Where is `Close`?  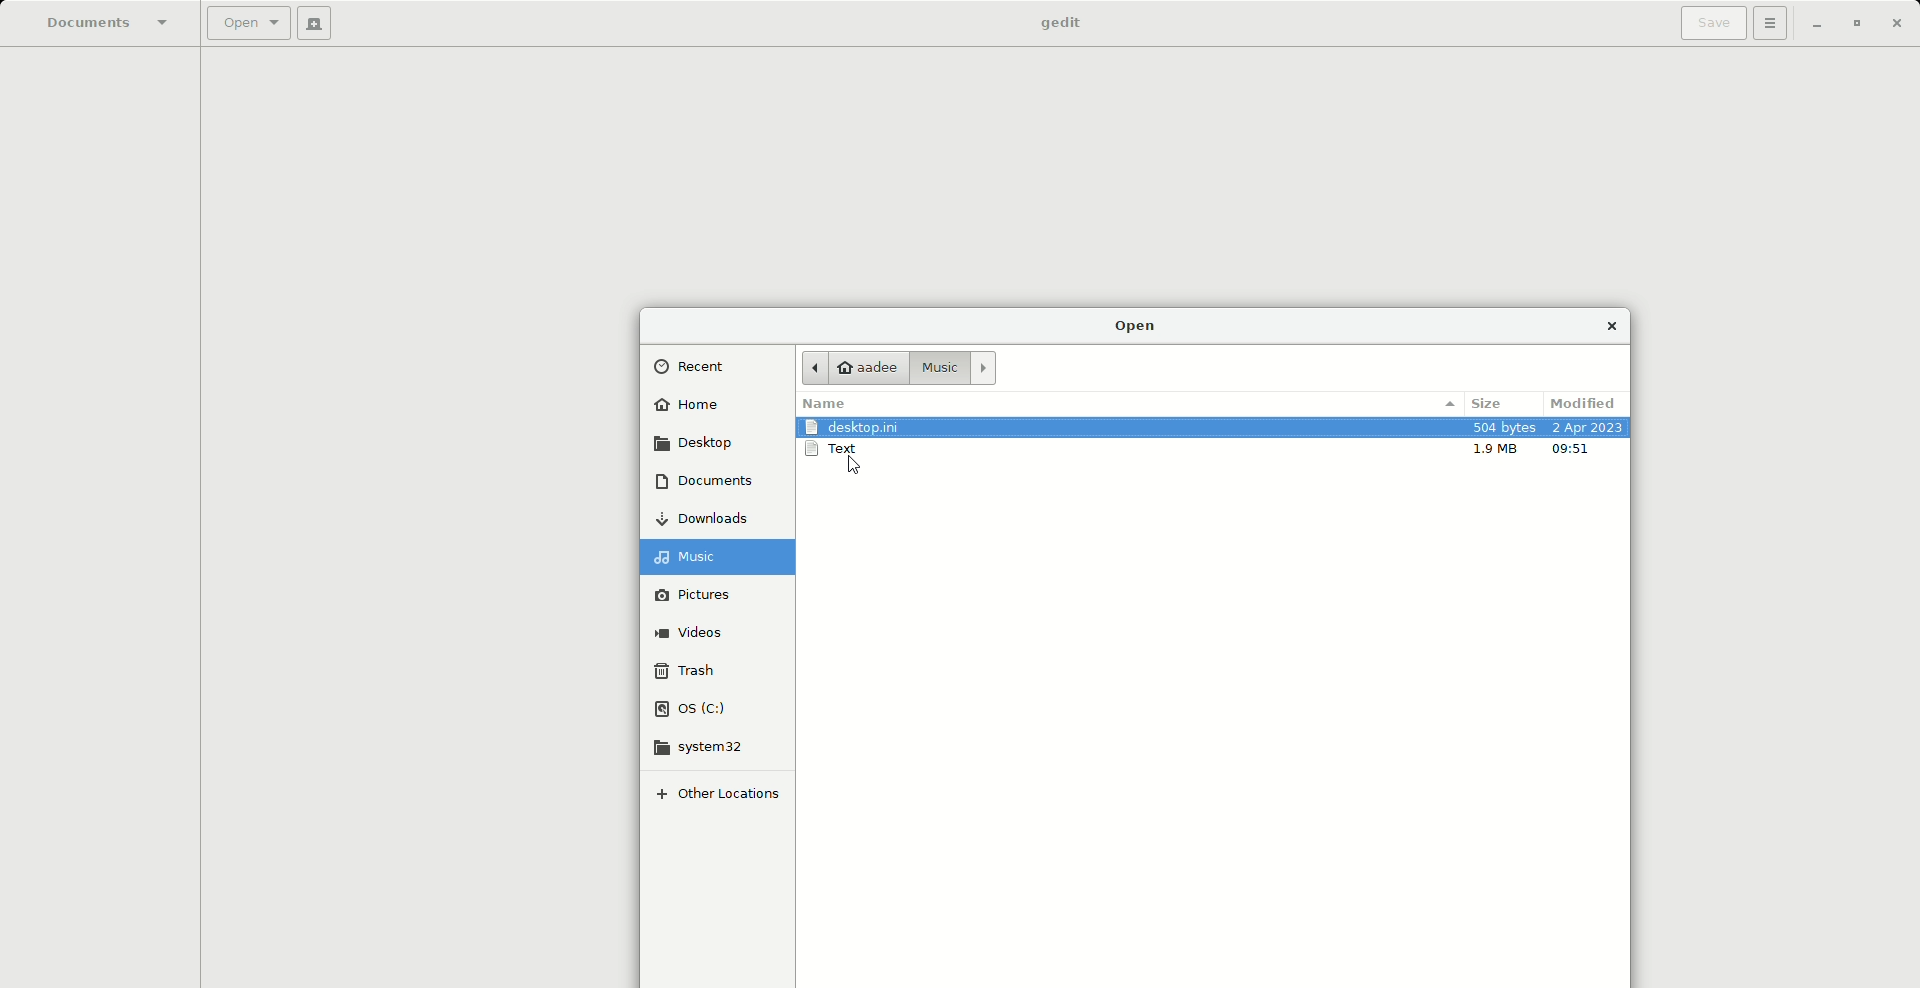 Close is located at coordinates (1619, 326).